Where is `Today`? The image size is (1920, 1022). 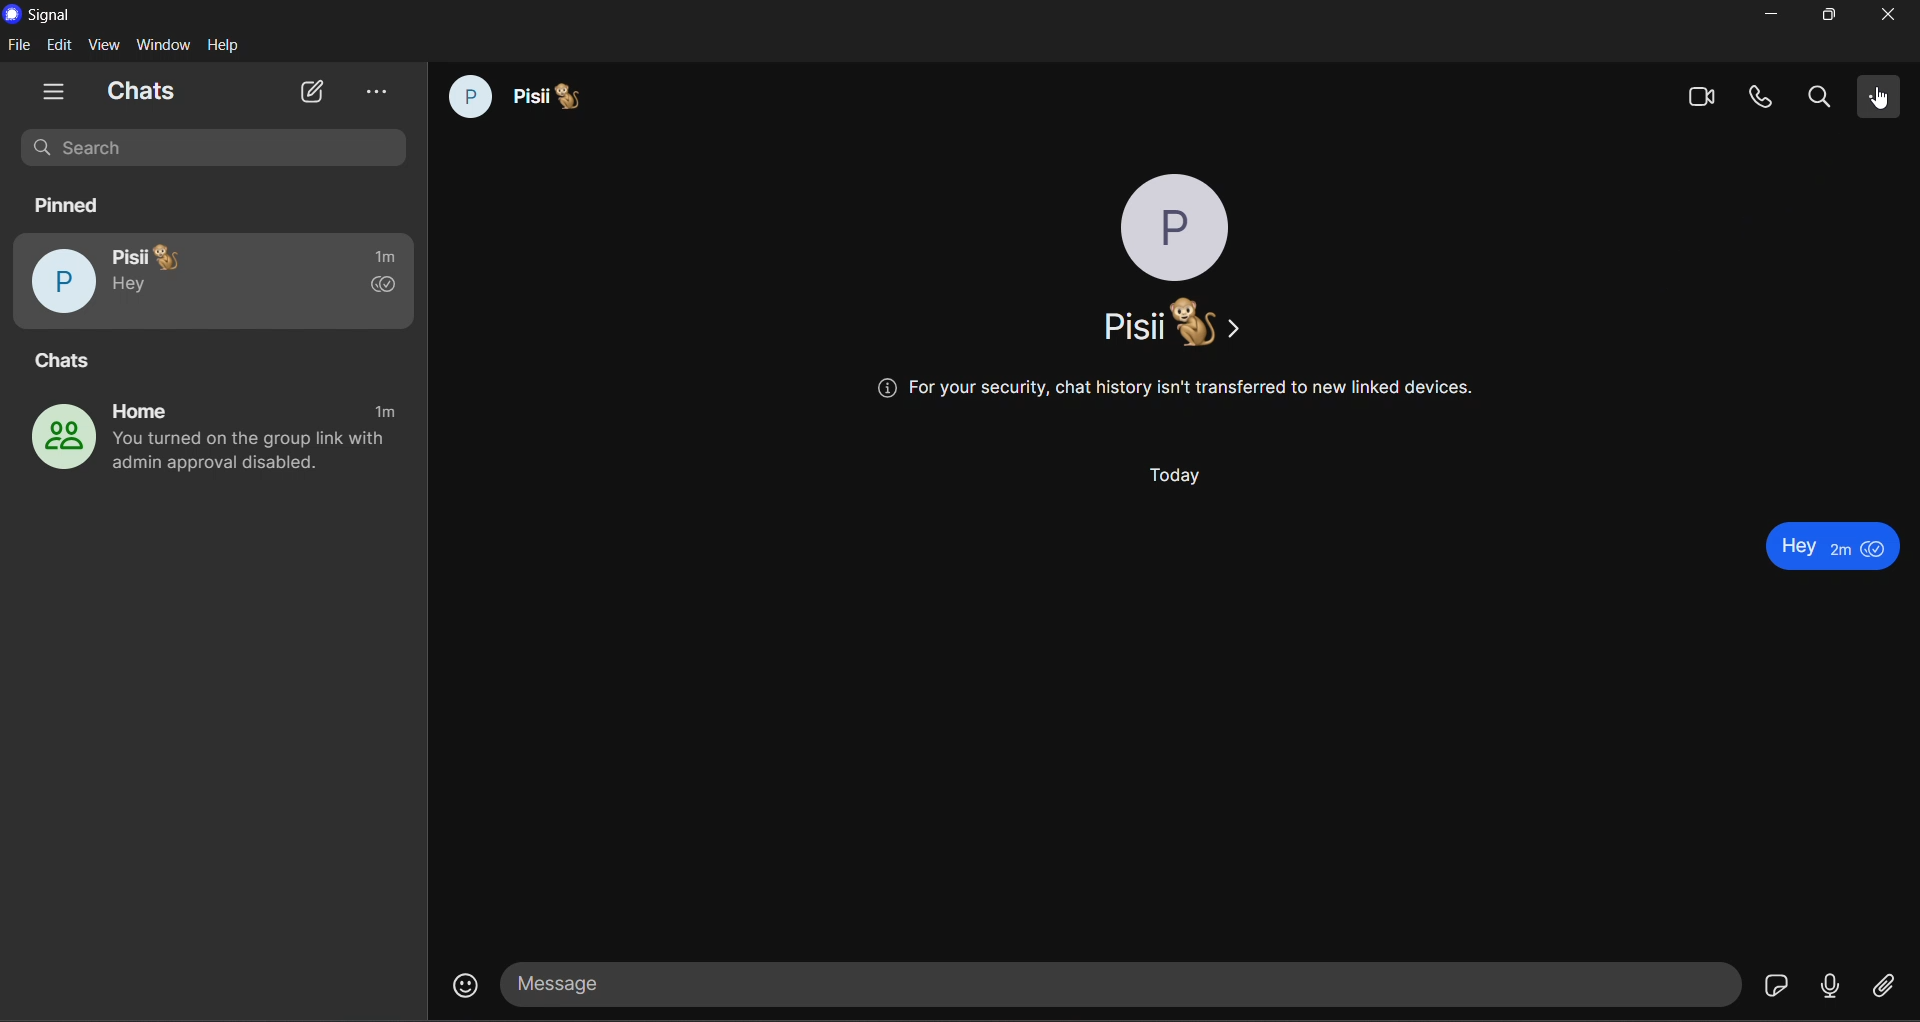
Today is located at coordinates (1181, 476).